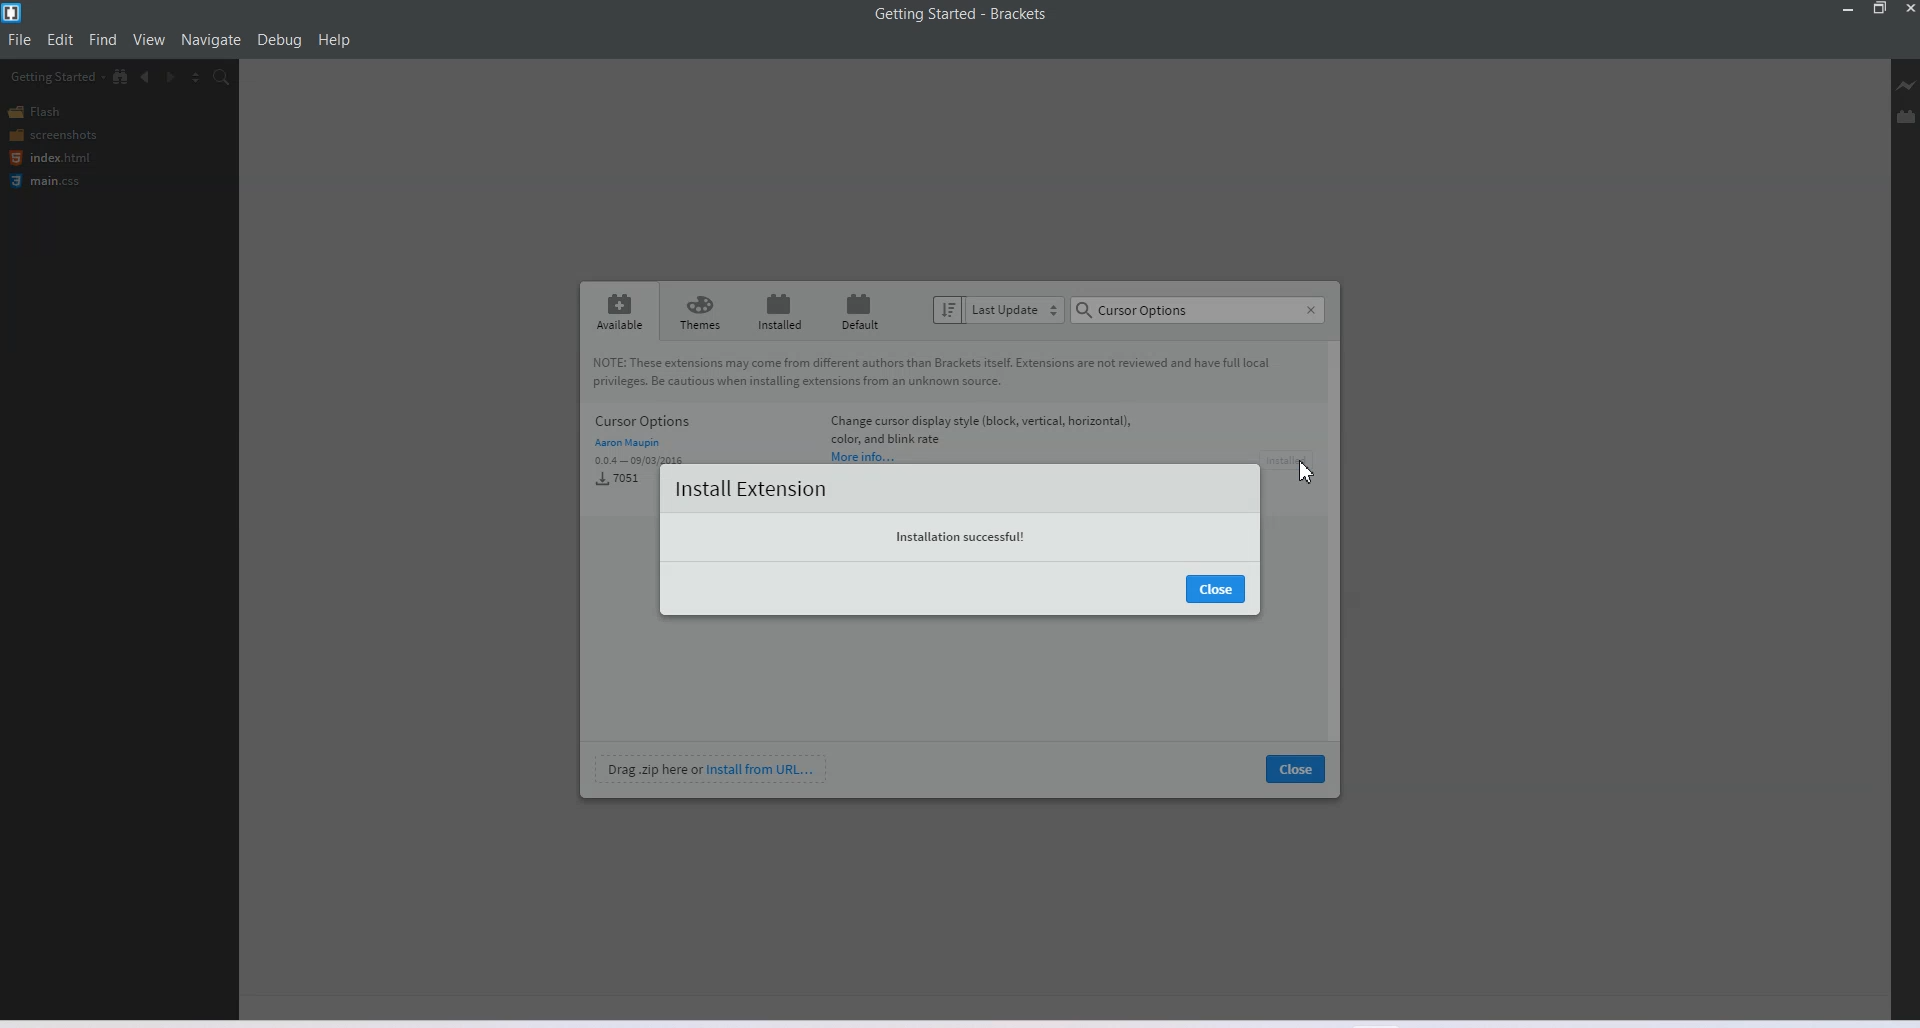  What do you see at coordinates (104, 38) in the screenshot?
I see `Find` at bounding box center [104, 38].